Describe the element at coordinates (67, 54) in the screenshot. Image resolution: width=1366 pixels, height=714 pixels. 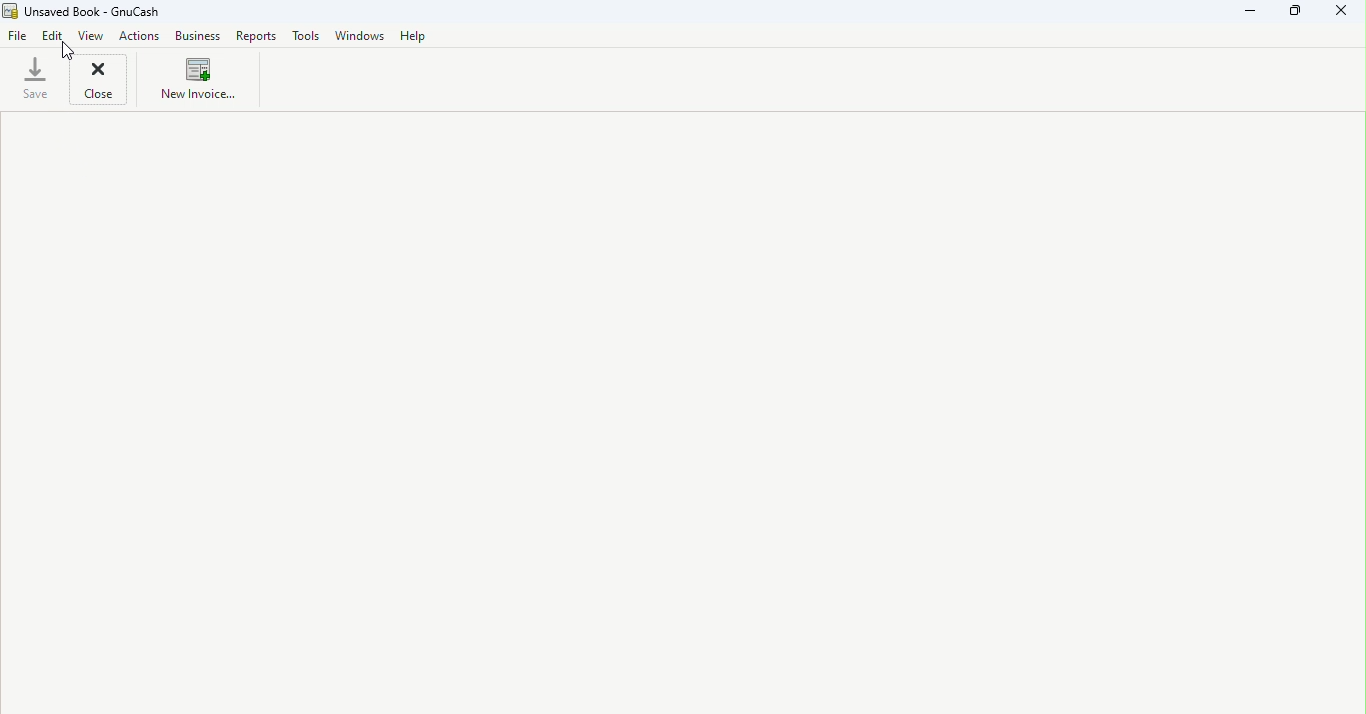
I see `cursor` at that location.